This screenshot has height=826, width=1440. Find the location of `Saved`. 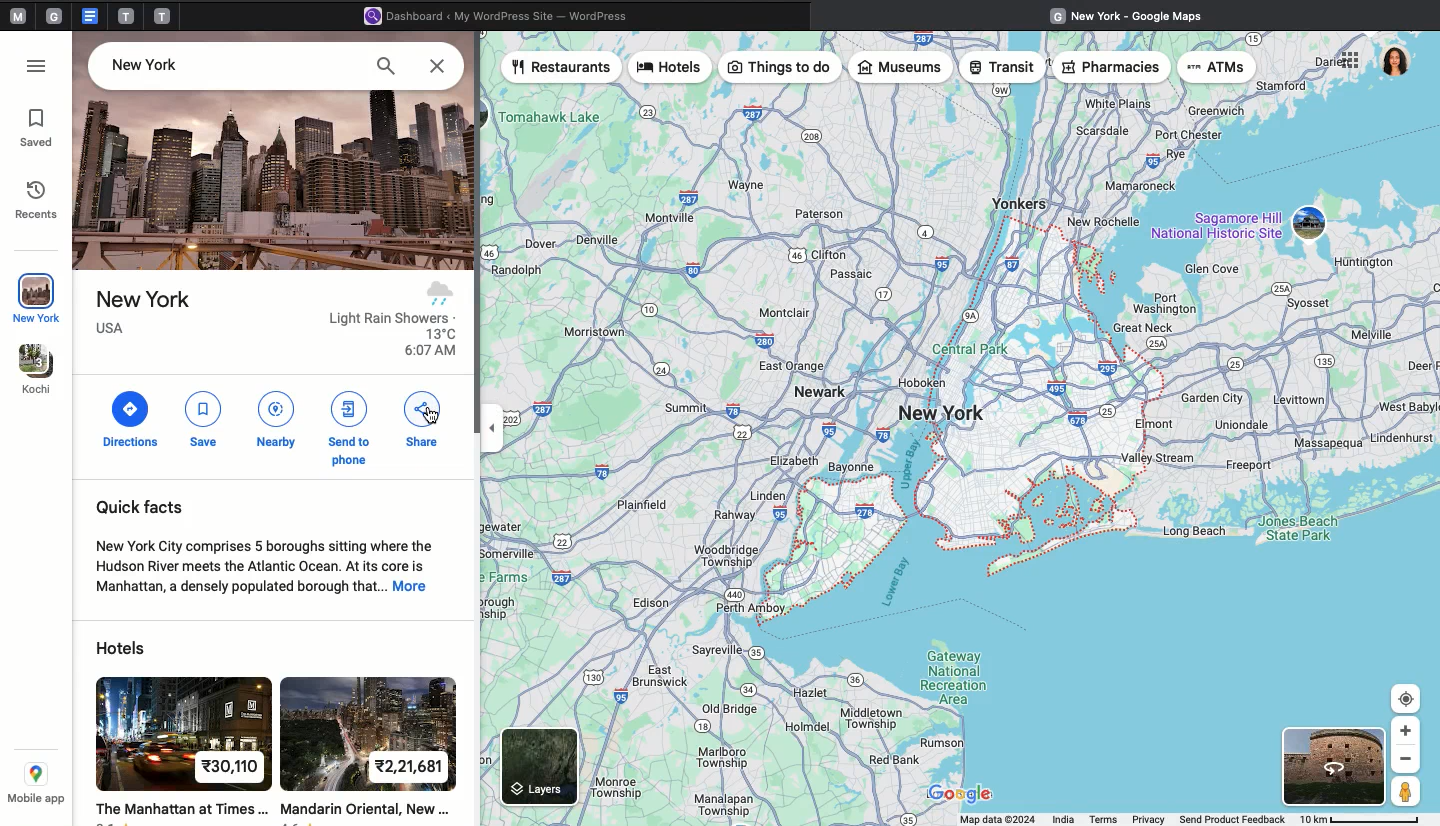

Saved is located at coordinates (39, 129).